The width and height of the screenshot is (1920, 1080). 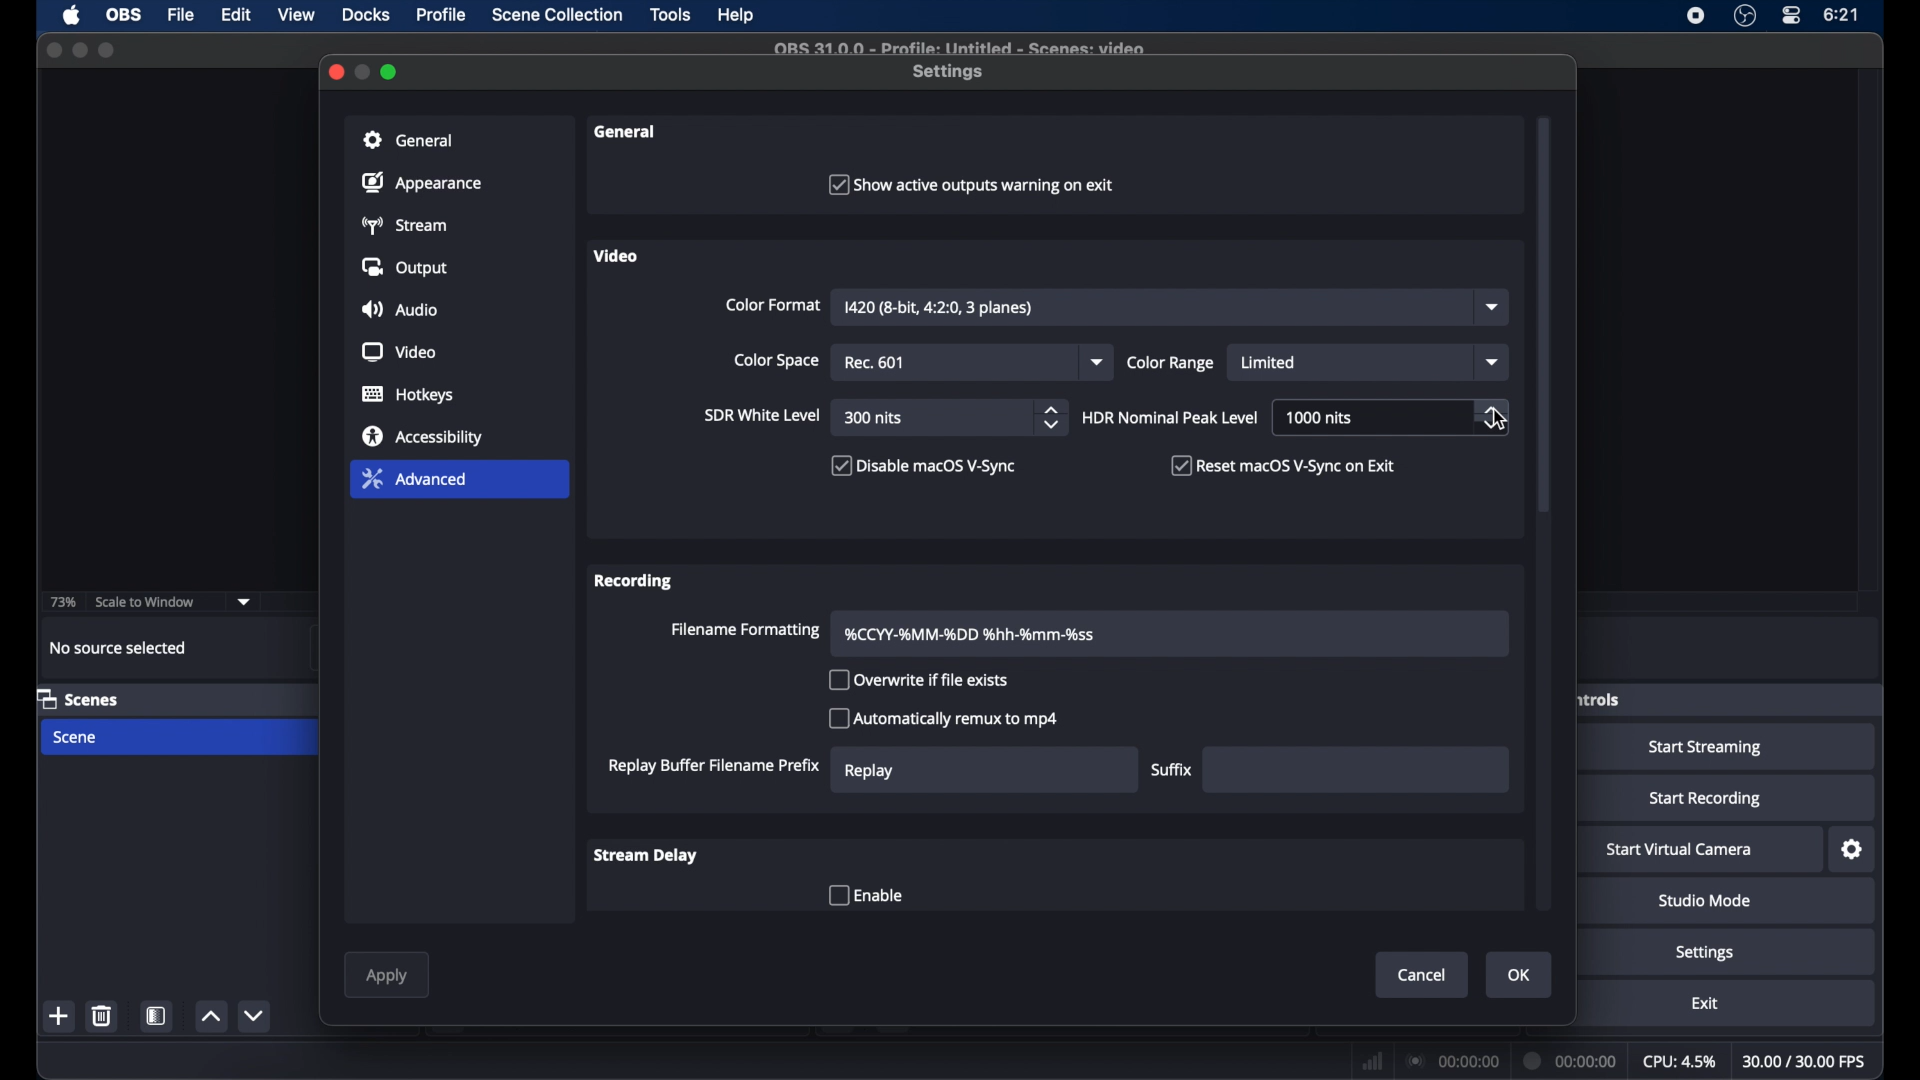 What do you see at coordinates (1452, 1060) in the screenshot?
I see `connection` at bounding box center [1452, 1060].